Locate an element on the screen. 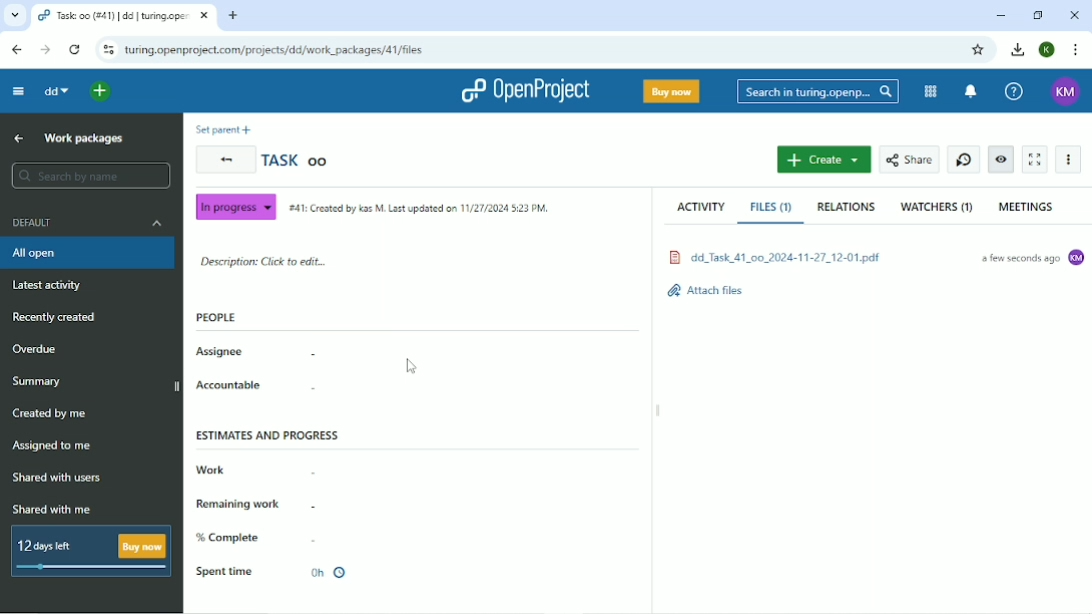 The width and height of the screenshot is (1092, 614). - is located at coordinates (324, 355).